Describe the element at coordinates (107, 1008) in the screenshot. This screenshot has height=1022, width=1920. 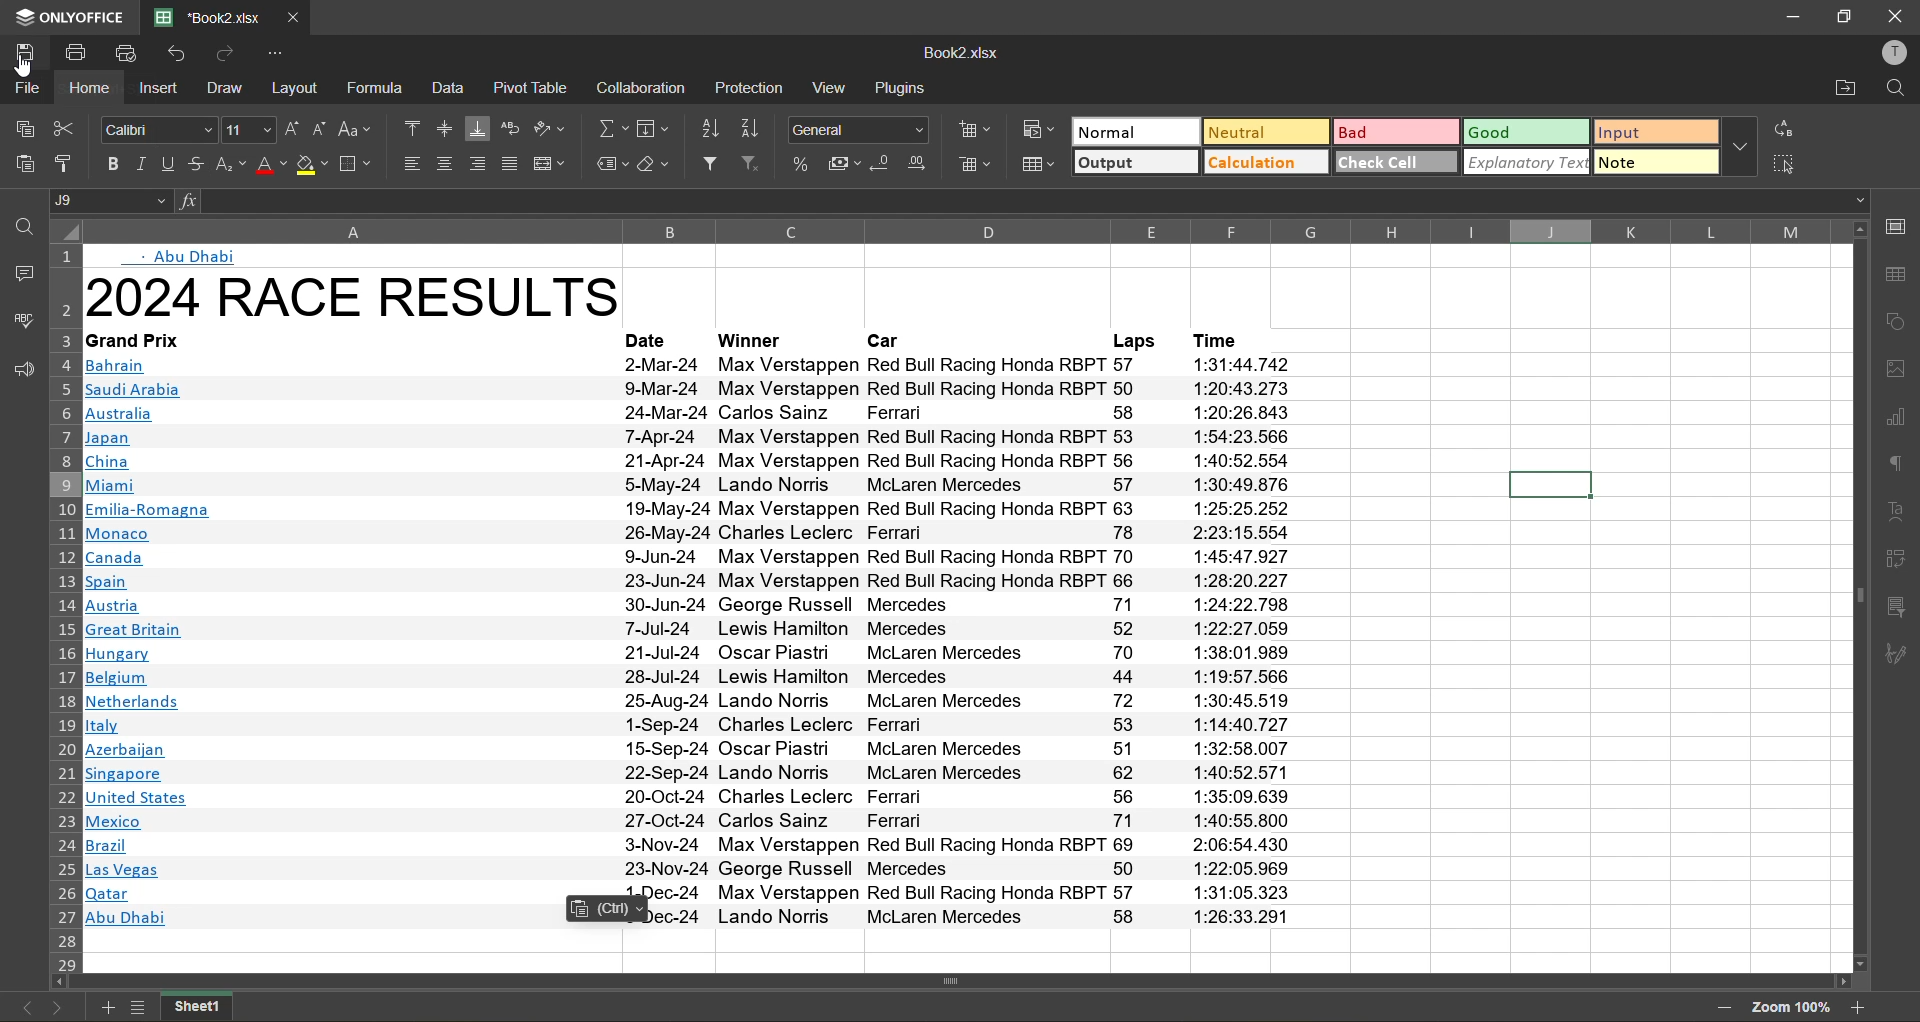
I see `add new sheet` at that location.